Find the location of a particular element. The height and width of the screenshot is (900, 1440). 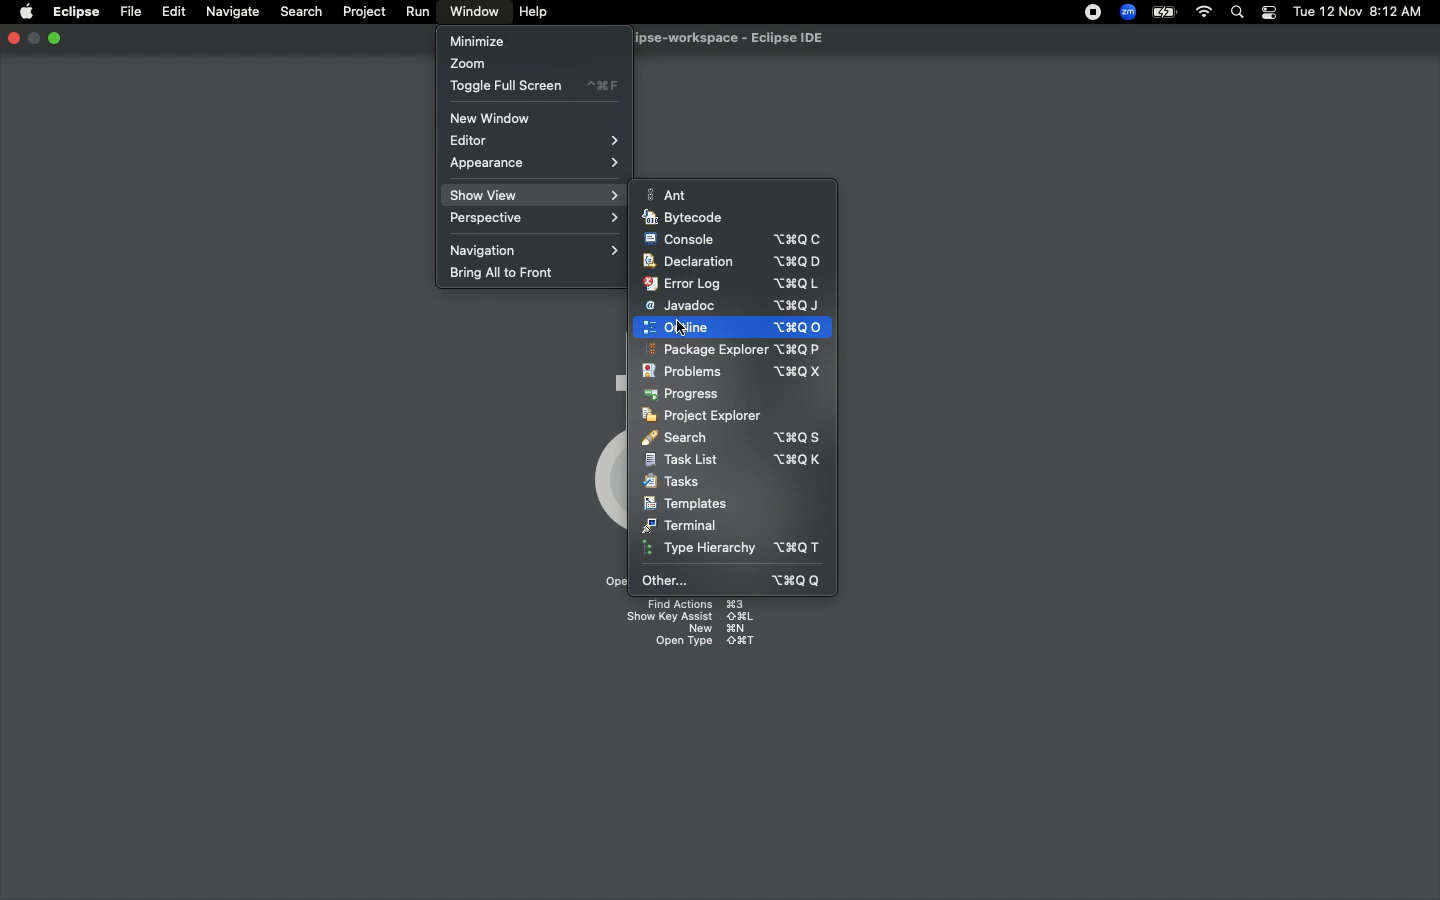

Console is located at coordinates (733, 240).